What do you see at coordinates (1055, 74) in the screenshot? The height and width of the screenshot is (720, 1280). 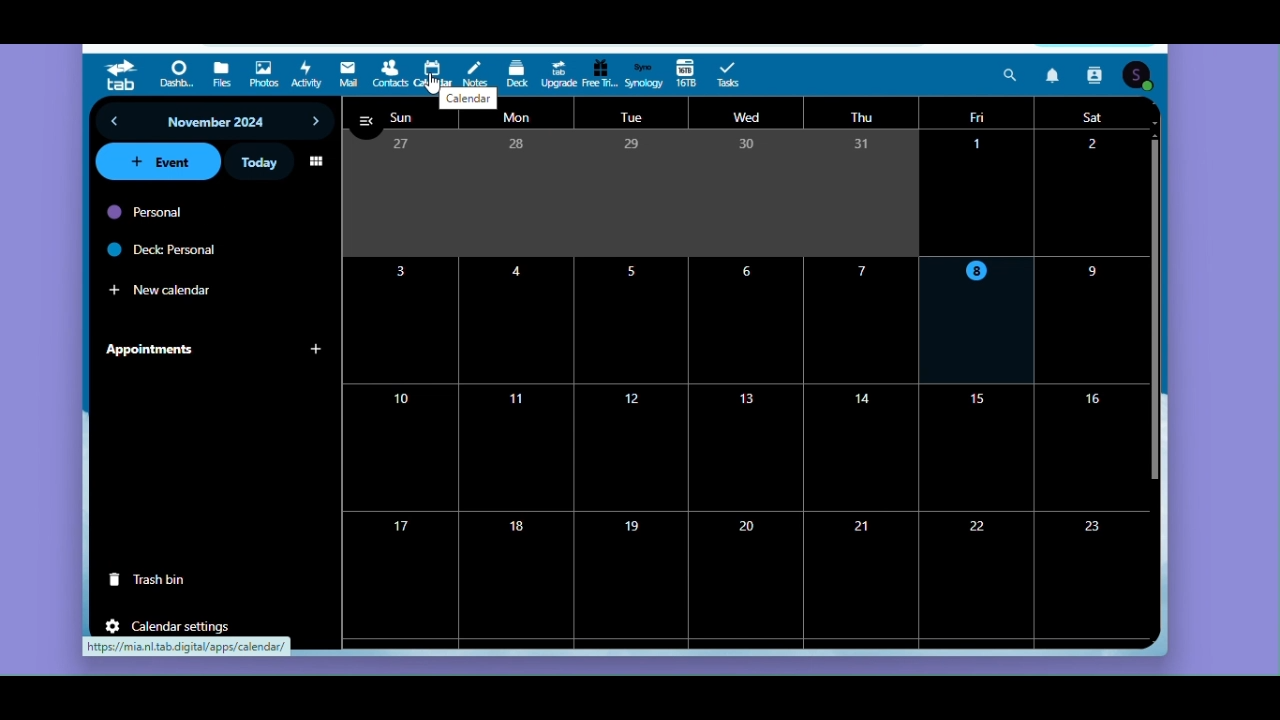 I see `Notifications` at bounding box center [1055, 74].